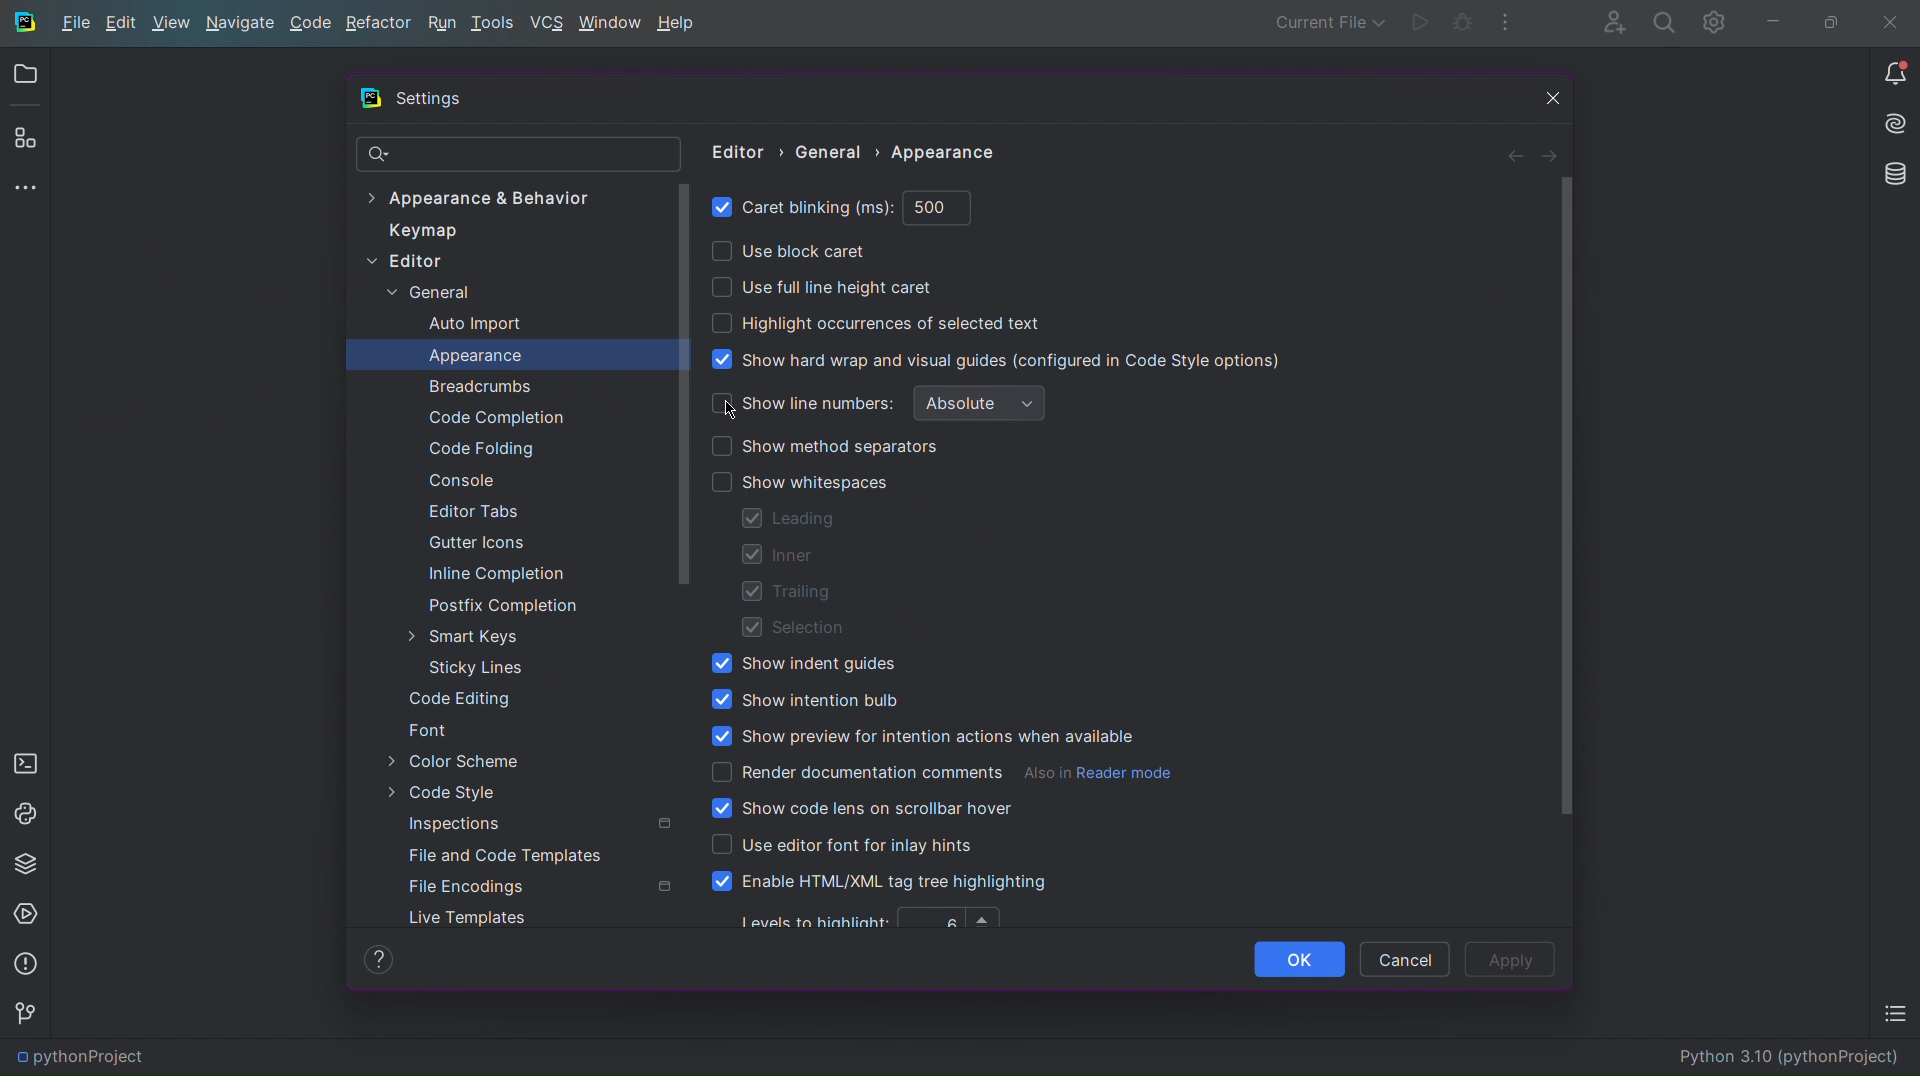 This screenshot has width=1920, height=1076. I want to click on Run, so click(1420, 25).